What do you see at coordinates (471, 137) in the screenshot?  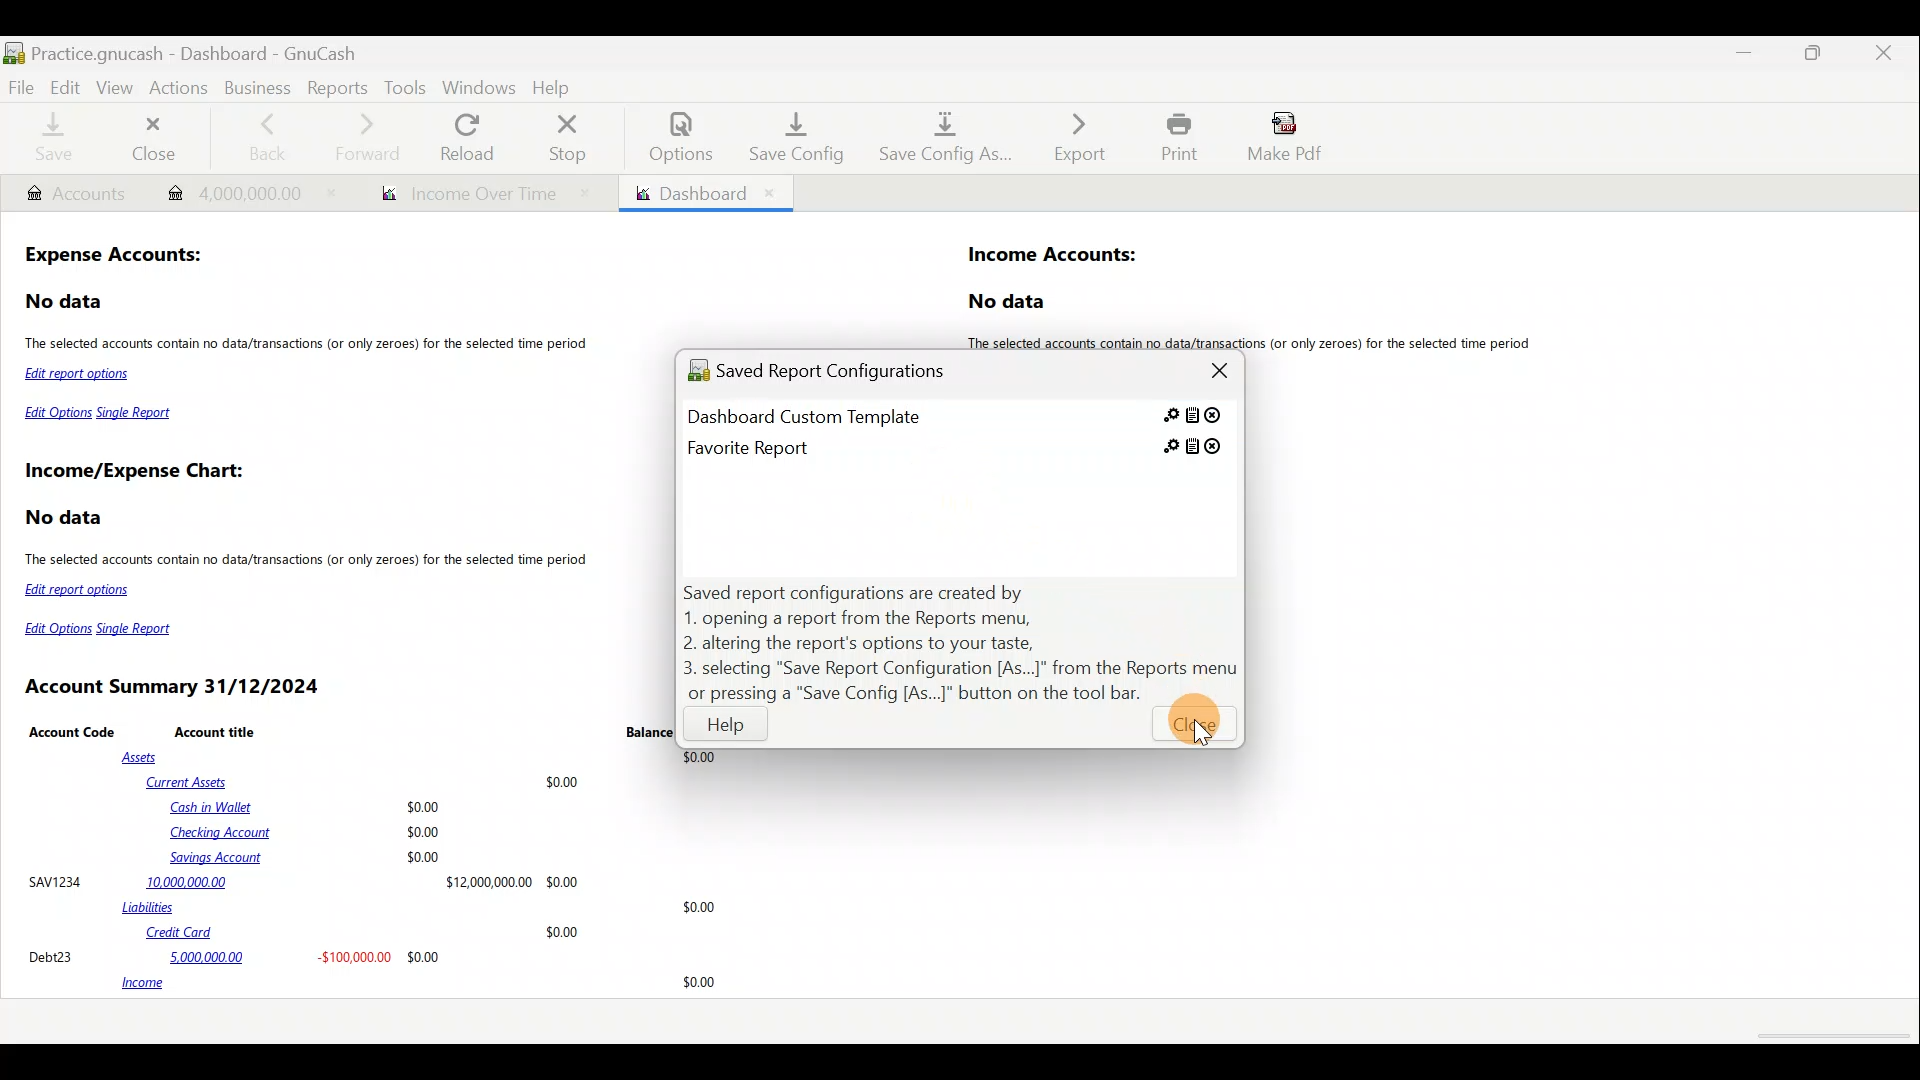 I see `Reload` at bounding box center [471, 137].